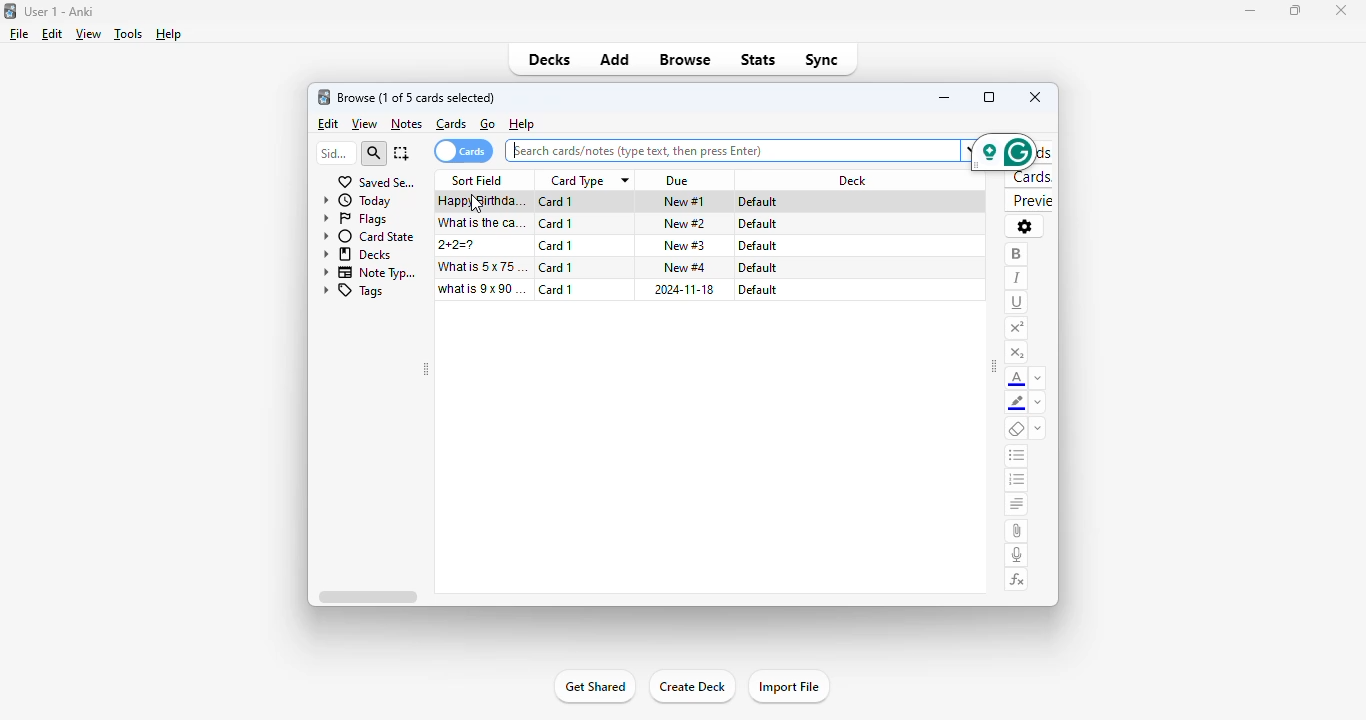  What do you see at coordinates (853, 180) in the screenshot?
I see `deck` at bounding box center [853, 180].